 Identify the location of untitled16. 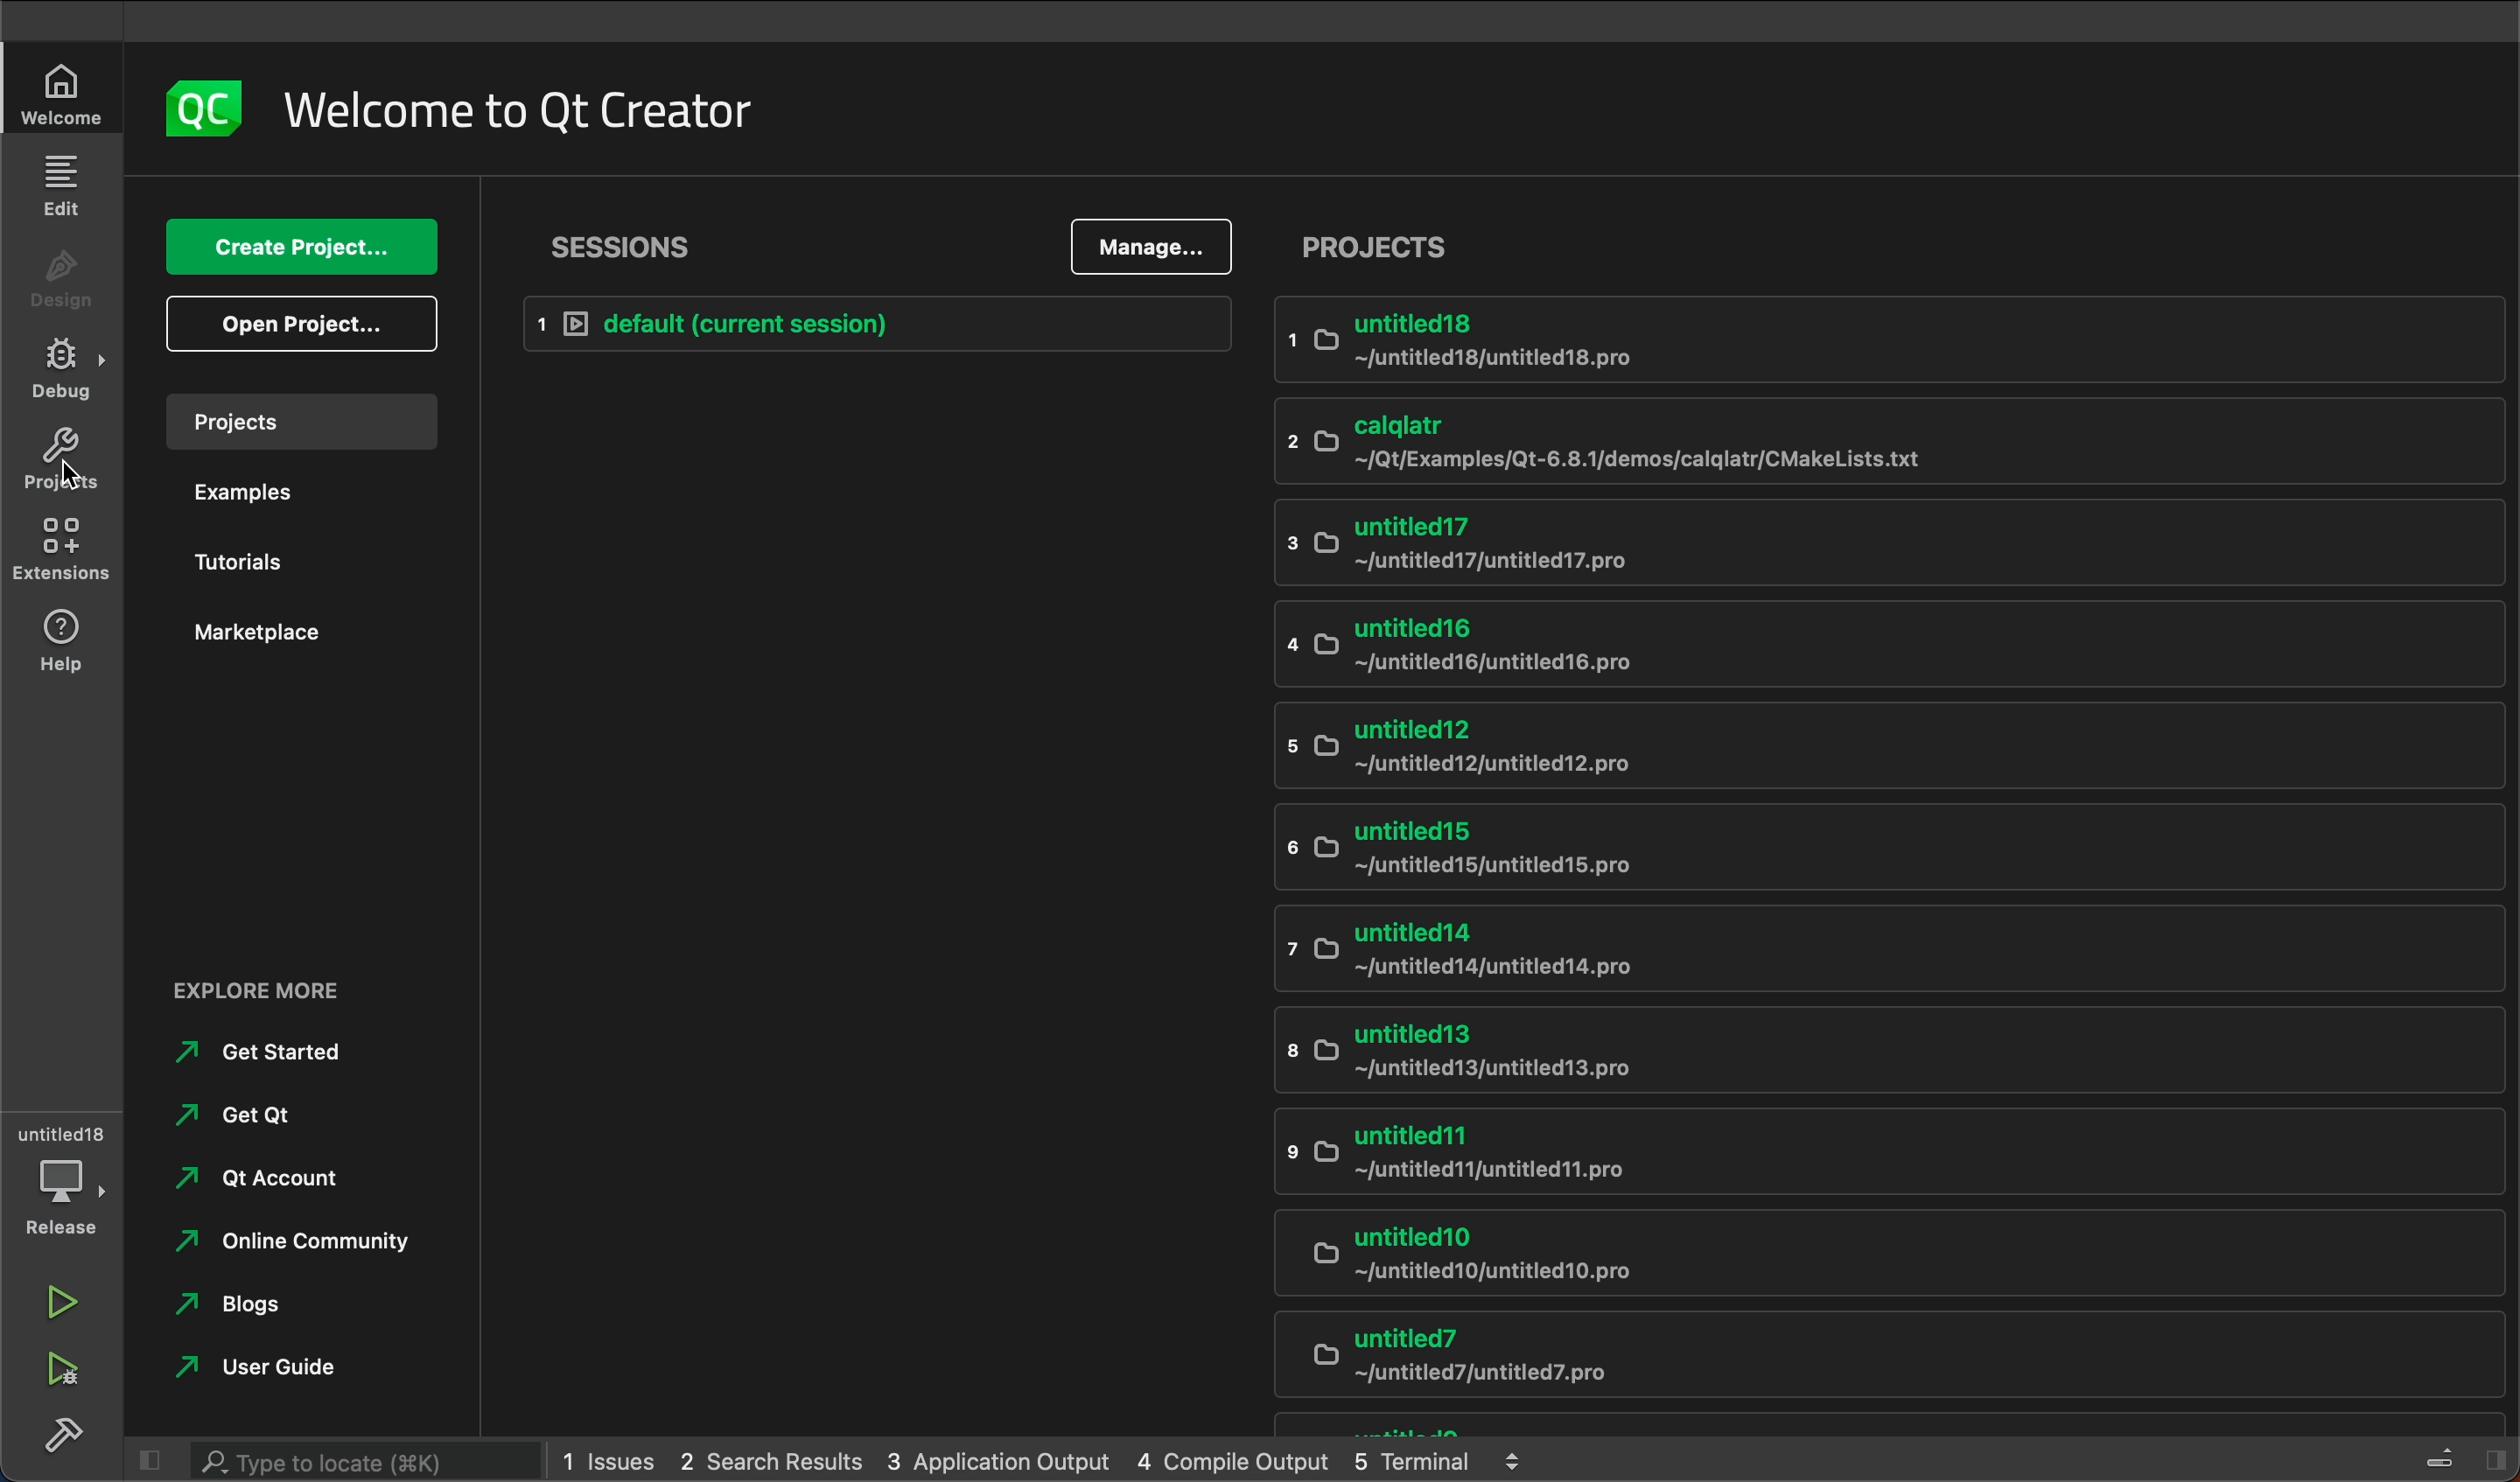
(1857, 641).